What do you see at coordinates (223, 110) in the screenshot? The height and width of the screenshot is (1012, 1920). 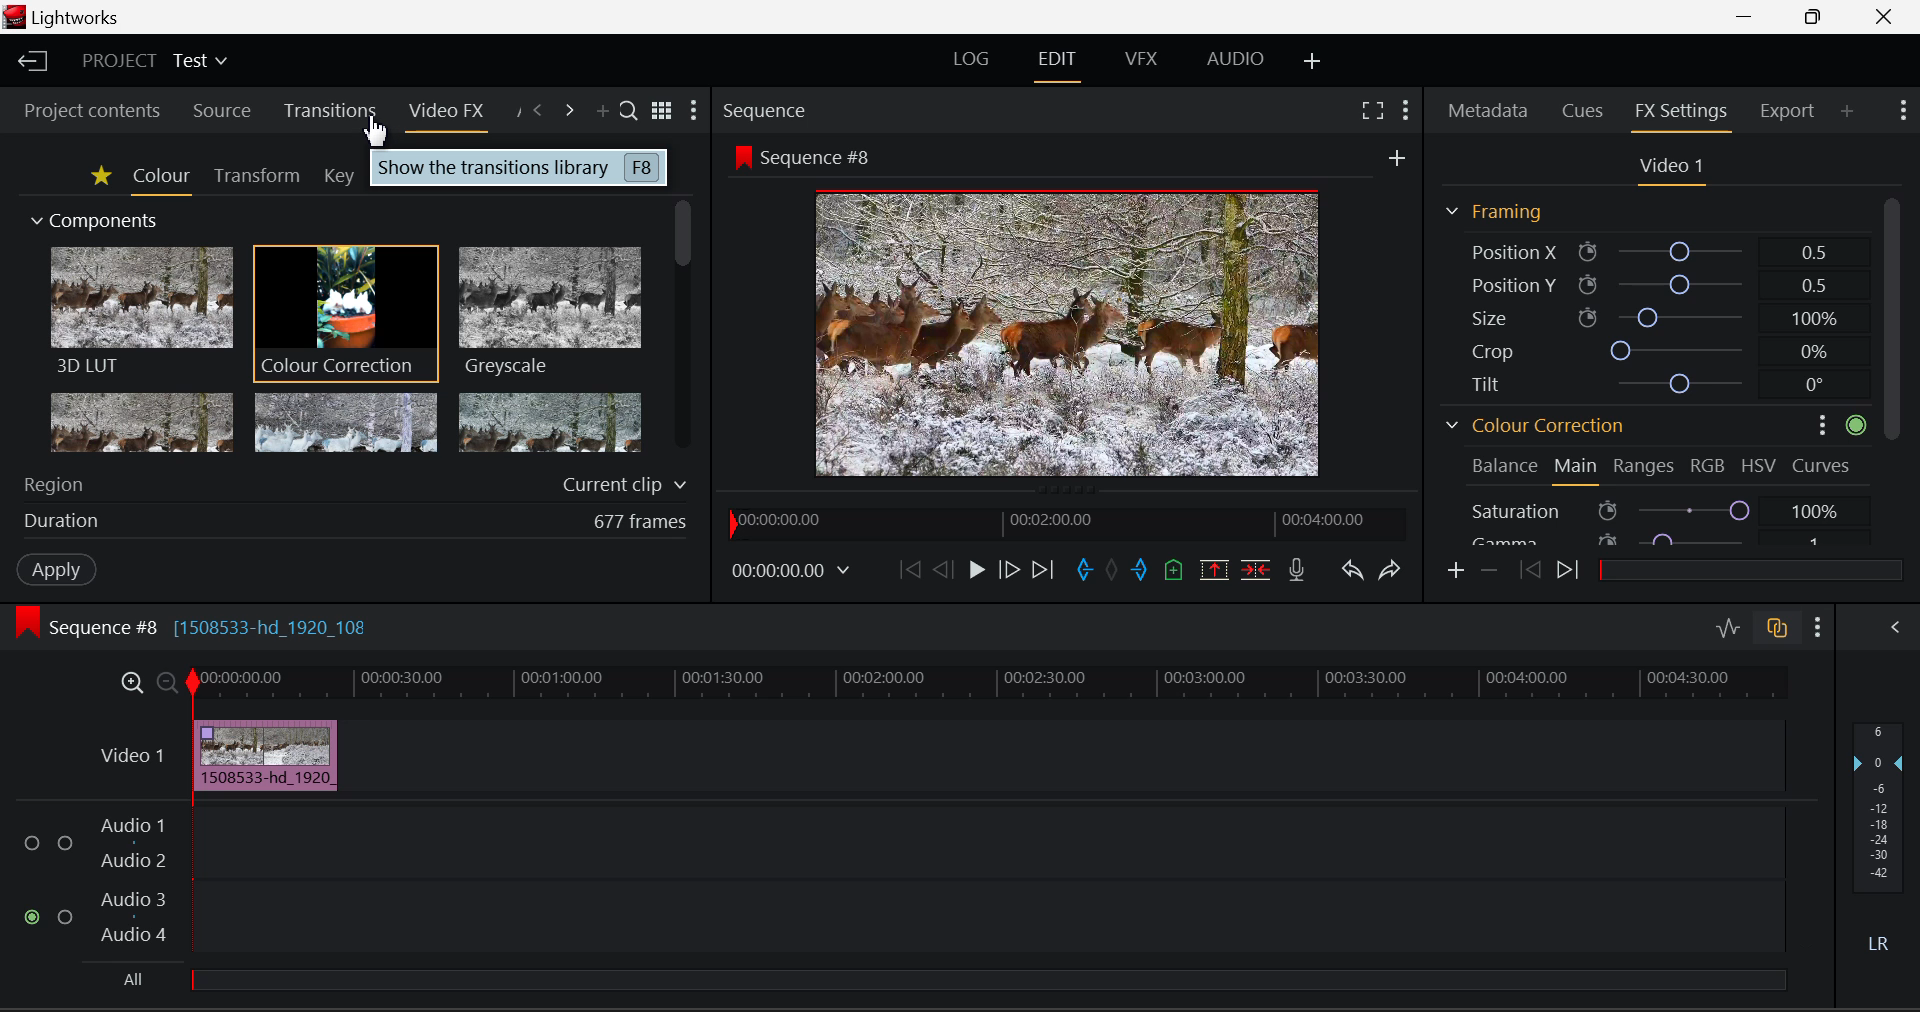 I see `Source` at bounding box center [223, 110].